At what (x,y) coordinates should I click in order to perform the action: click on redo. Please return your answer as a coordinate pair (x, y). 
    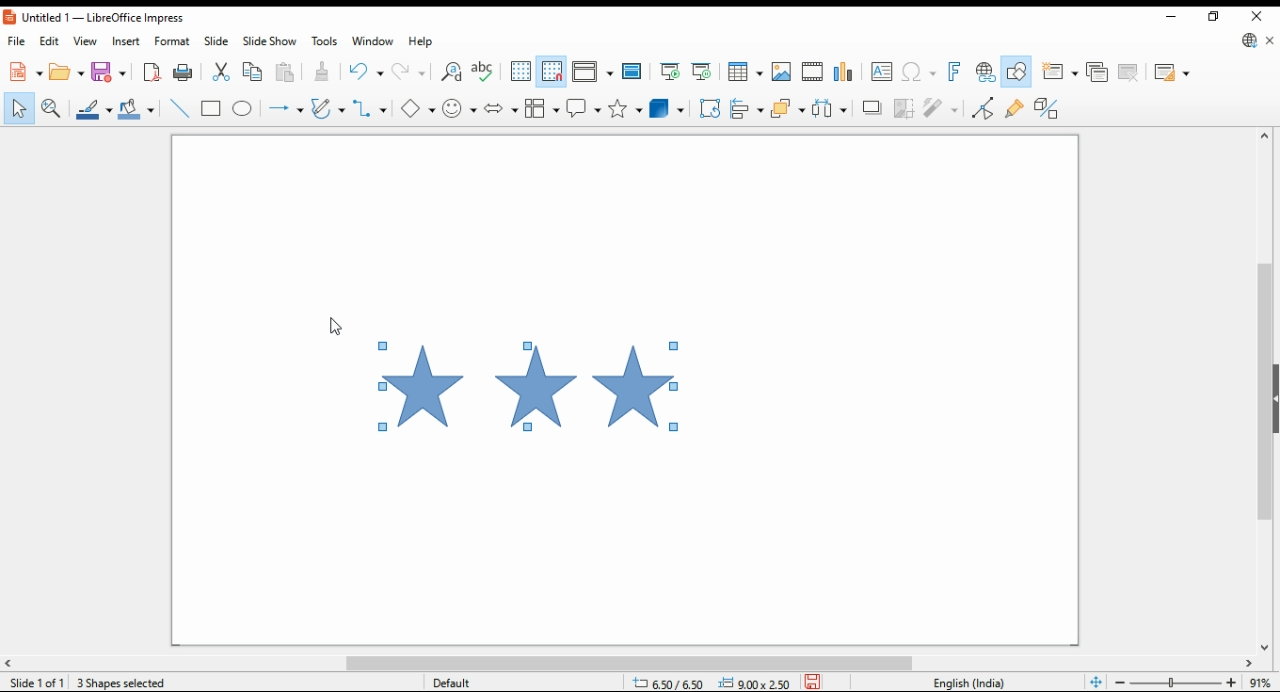
    Looking at the image, I should click on (410, 70).